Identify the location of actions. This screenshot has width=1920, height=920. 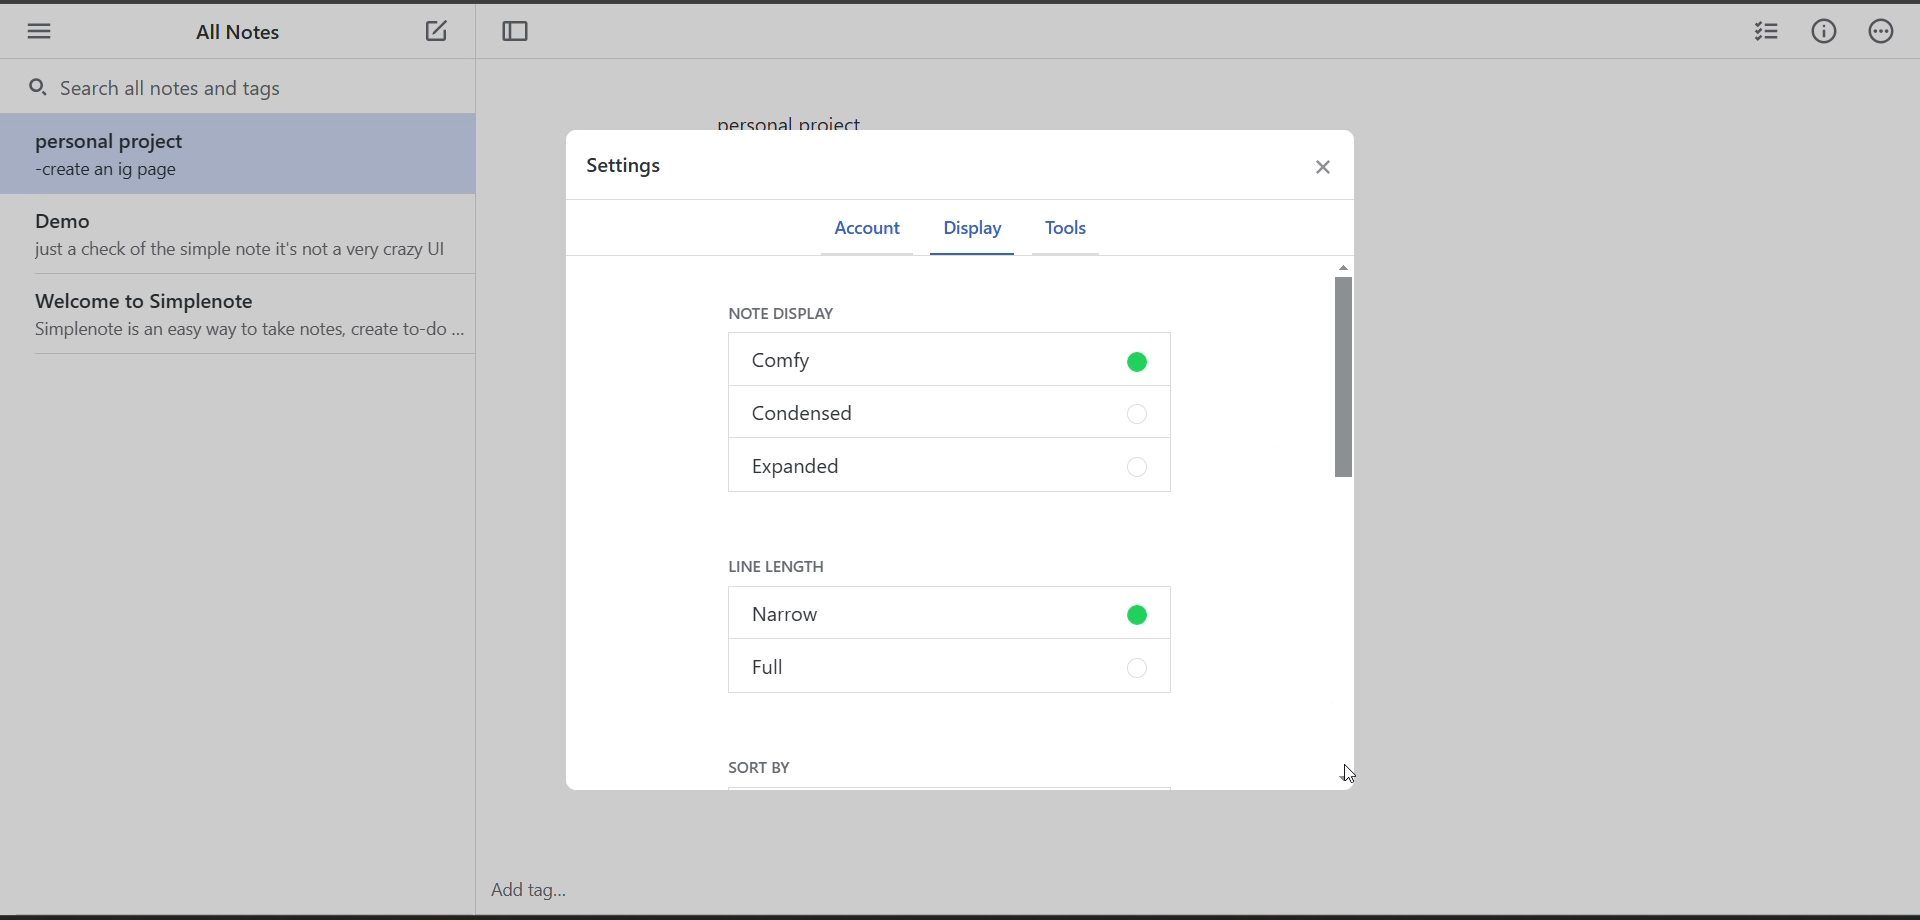
(1890, 34).